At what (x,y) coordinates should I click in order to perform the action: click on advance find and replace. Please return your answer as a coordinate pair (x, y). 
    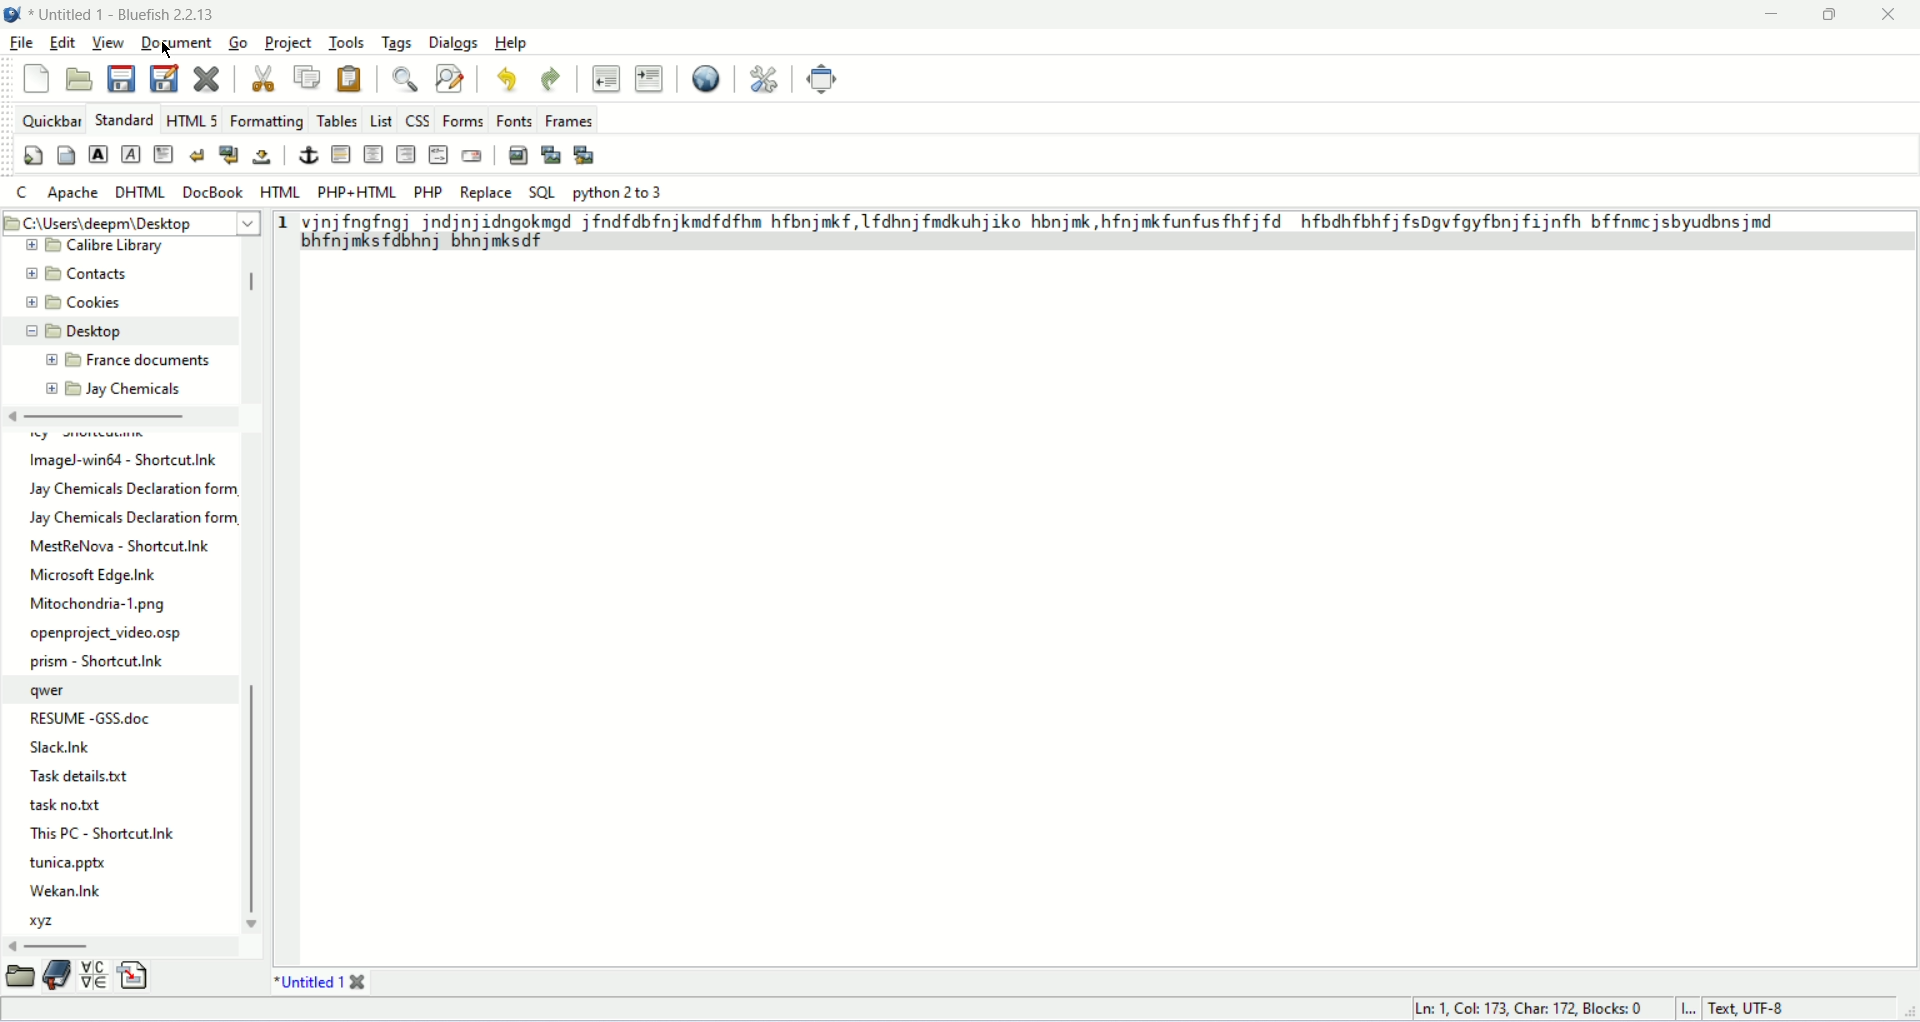
    Looking at the image, I should click on (451, 78).